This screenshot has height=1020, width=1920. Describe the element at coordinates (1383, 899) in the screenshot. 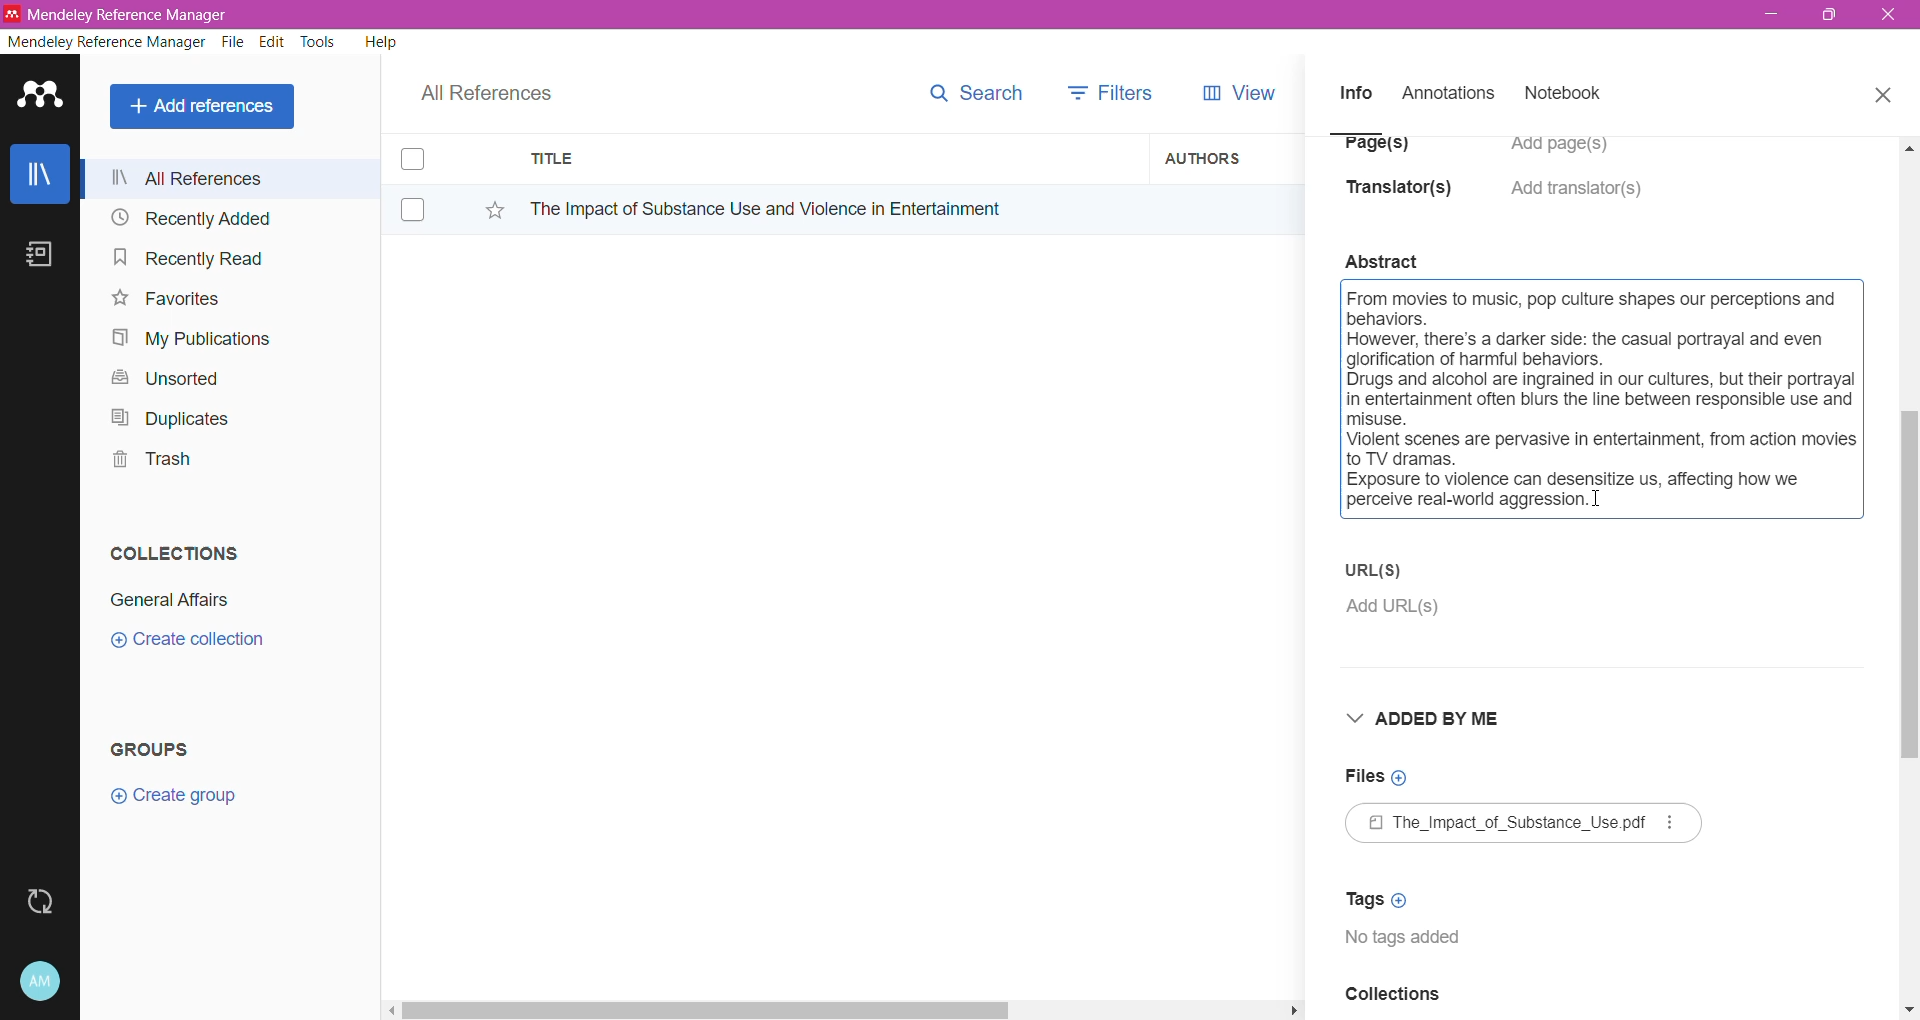

I see `Click to Add Tags` at that location.